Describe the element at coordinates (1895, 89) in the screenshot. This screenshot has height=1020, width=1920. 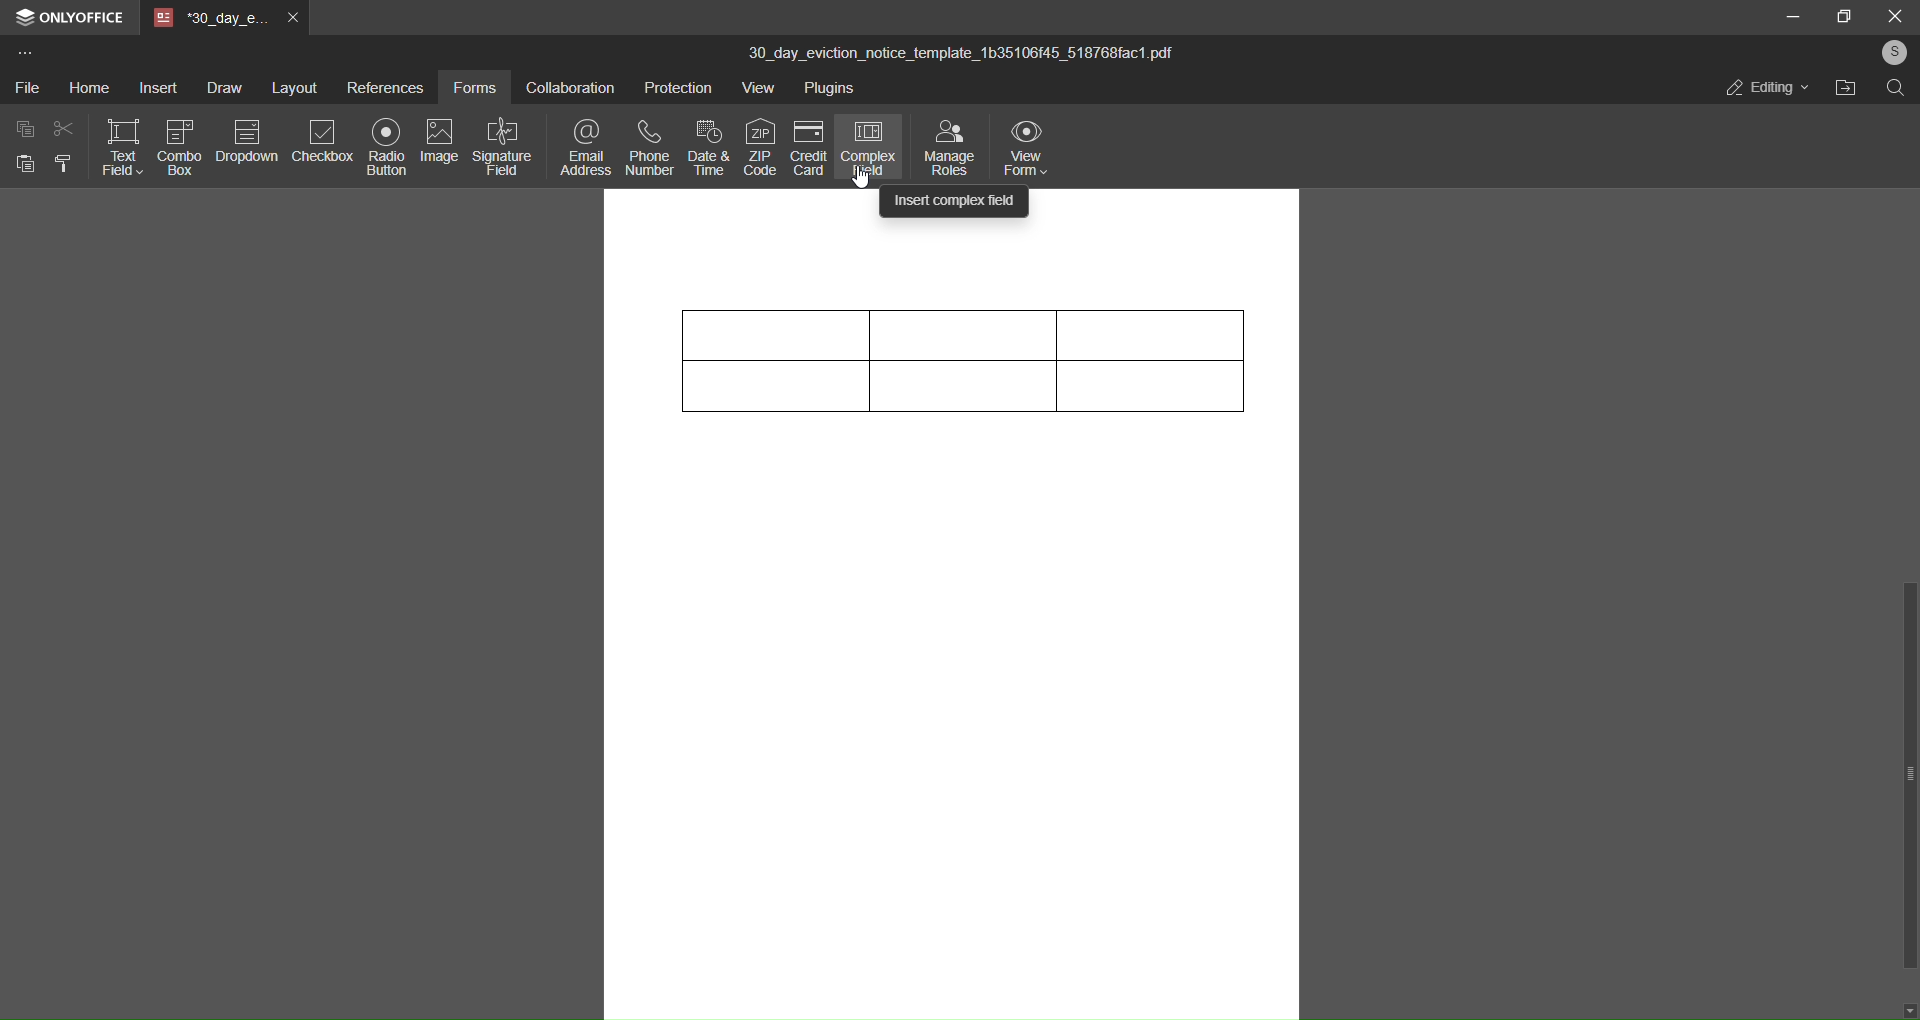
I see `search` at that location.